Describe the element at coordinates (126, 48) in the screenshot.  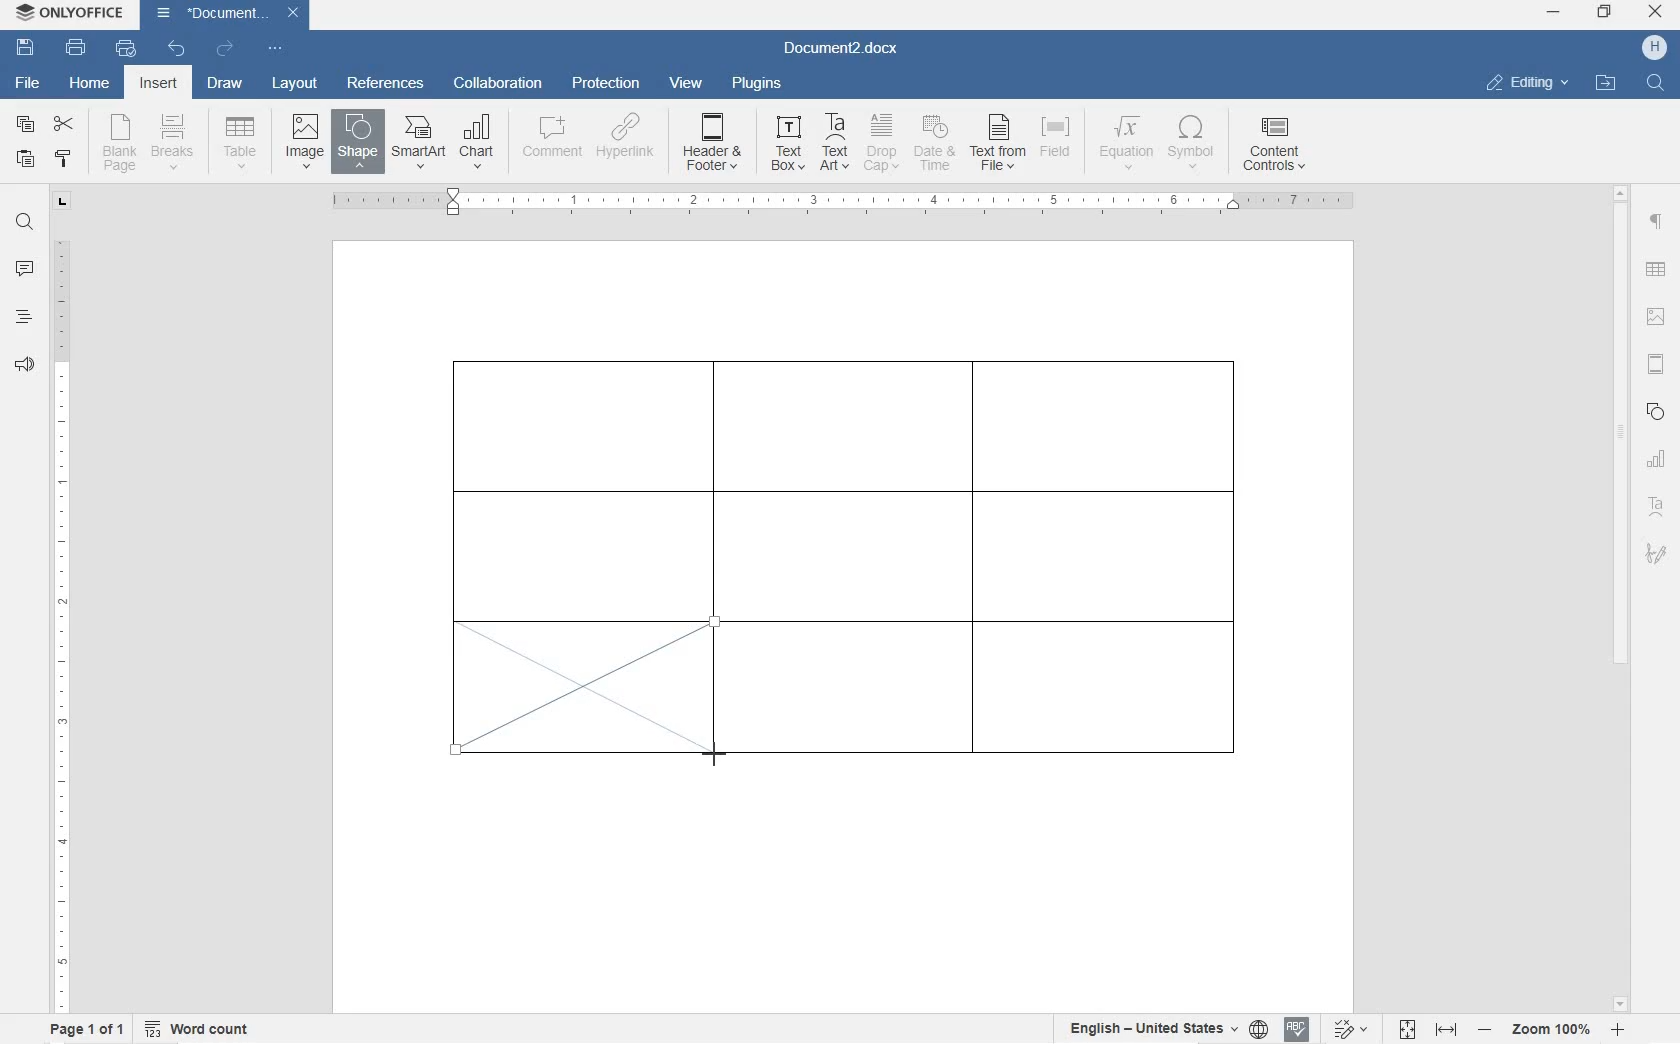
I see `quick print` at that location.